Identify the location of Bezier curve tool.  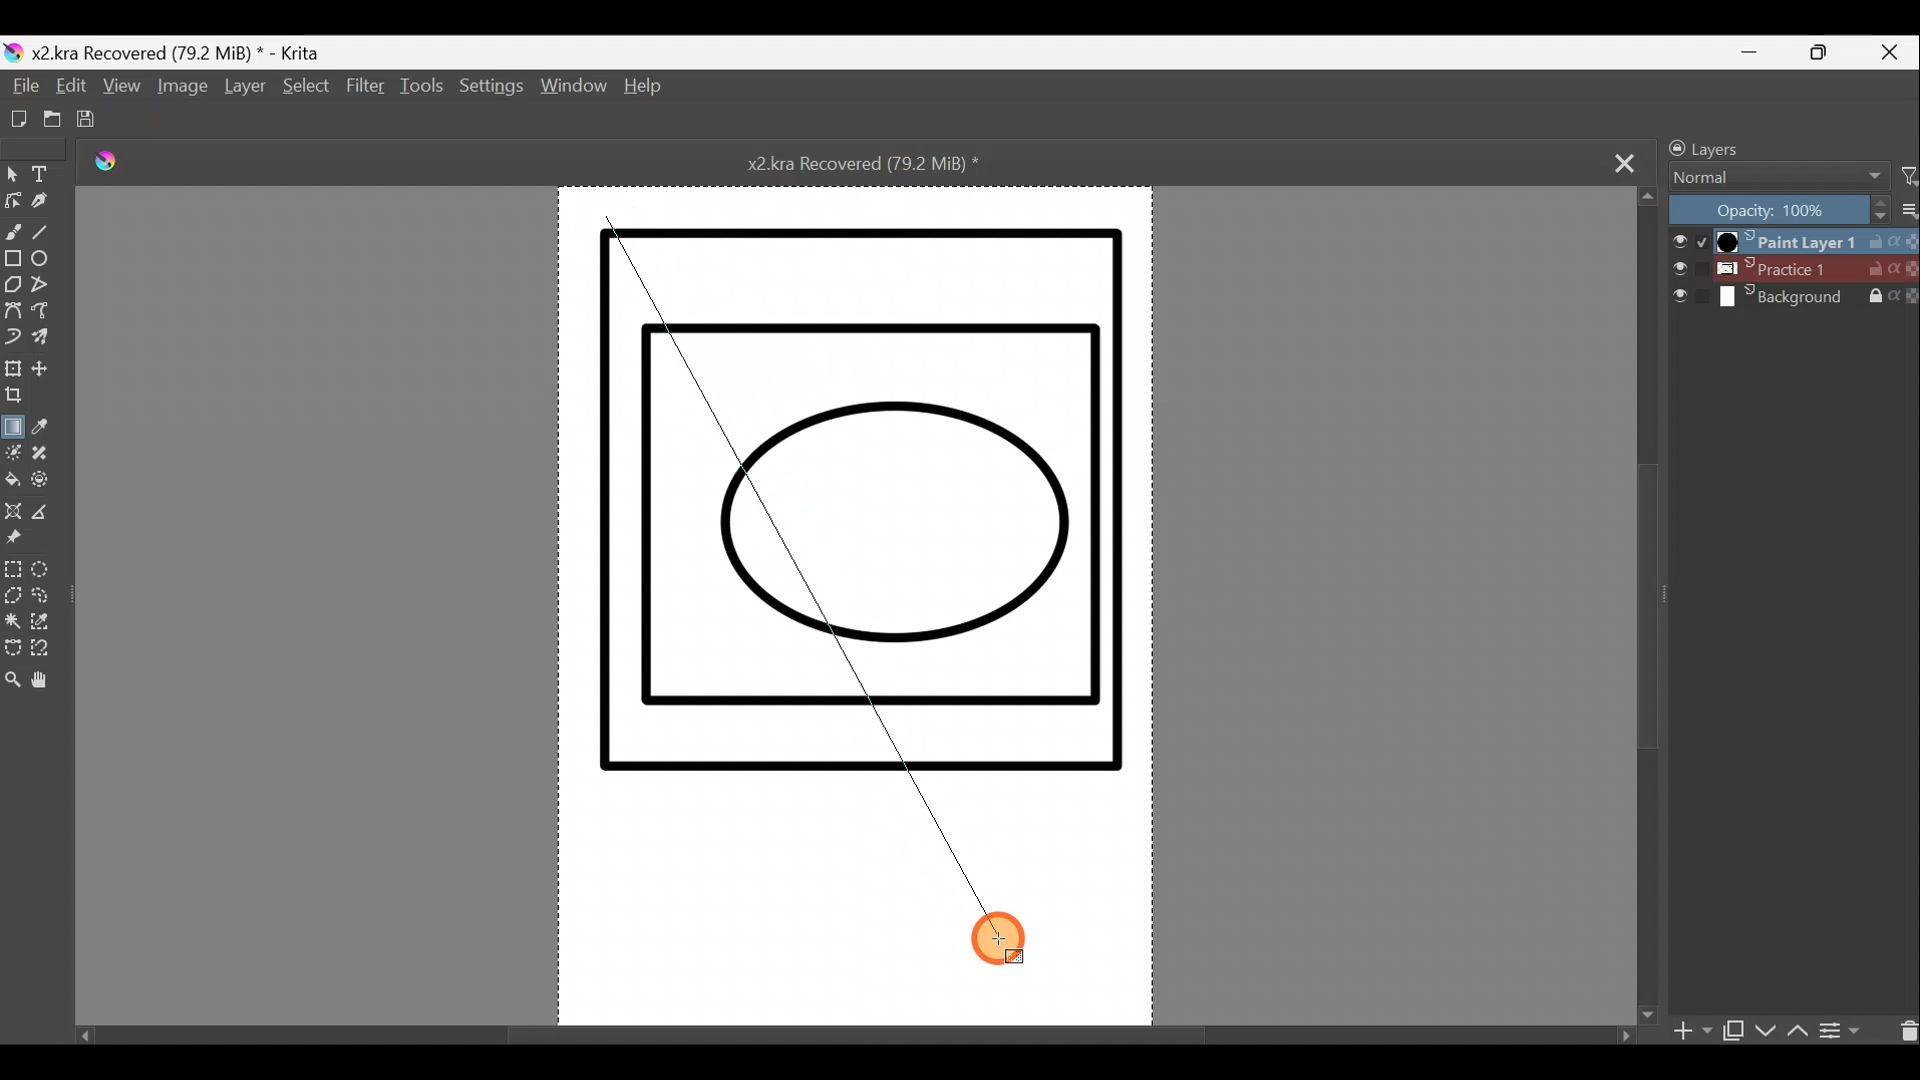
(13, 313).